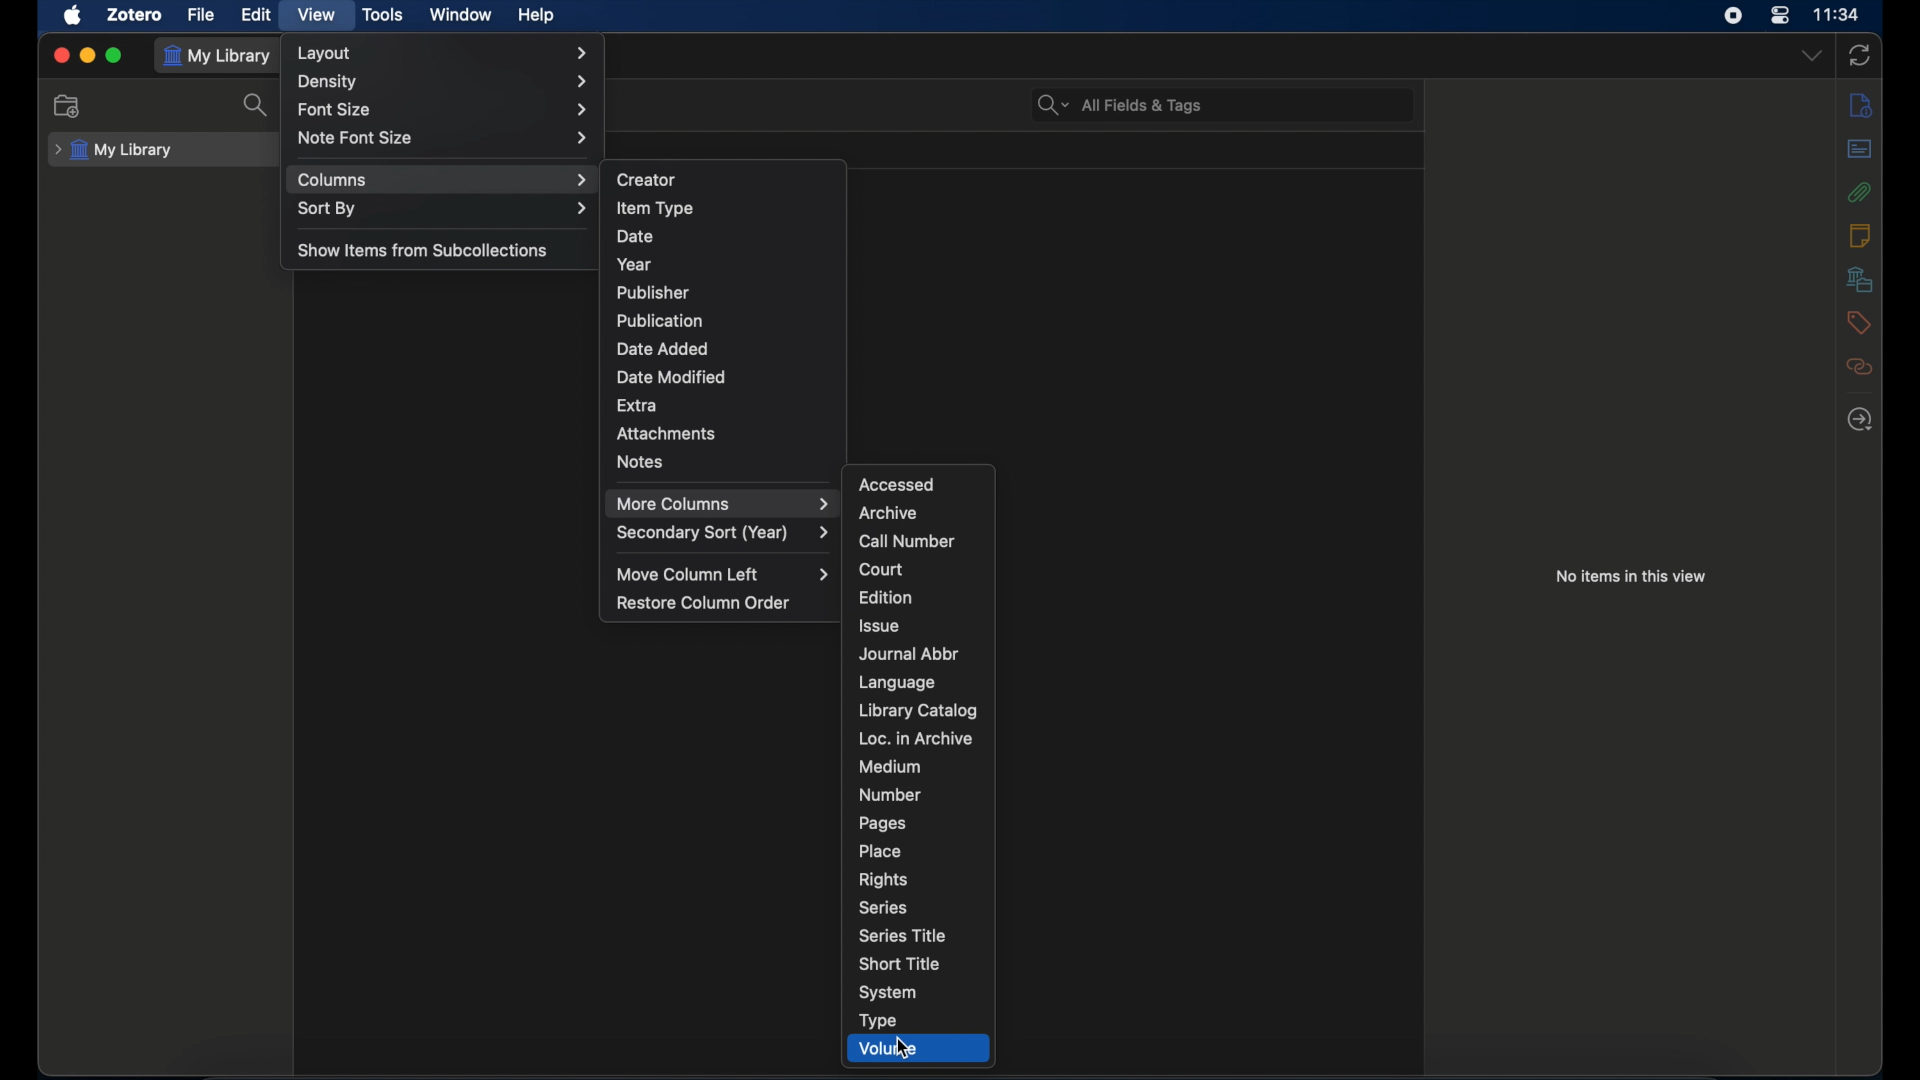 The width and height of the screenshot is (1920, 1080). Describe the element at coordinates (901, 936) in the screenshot. I see `series title` at that location.